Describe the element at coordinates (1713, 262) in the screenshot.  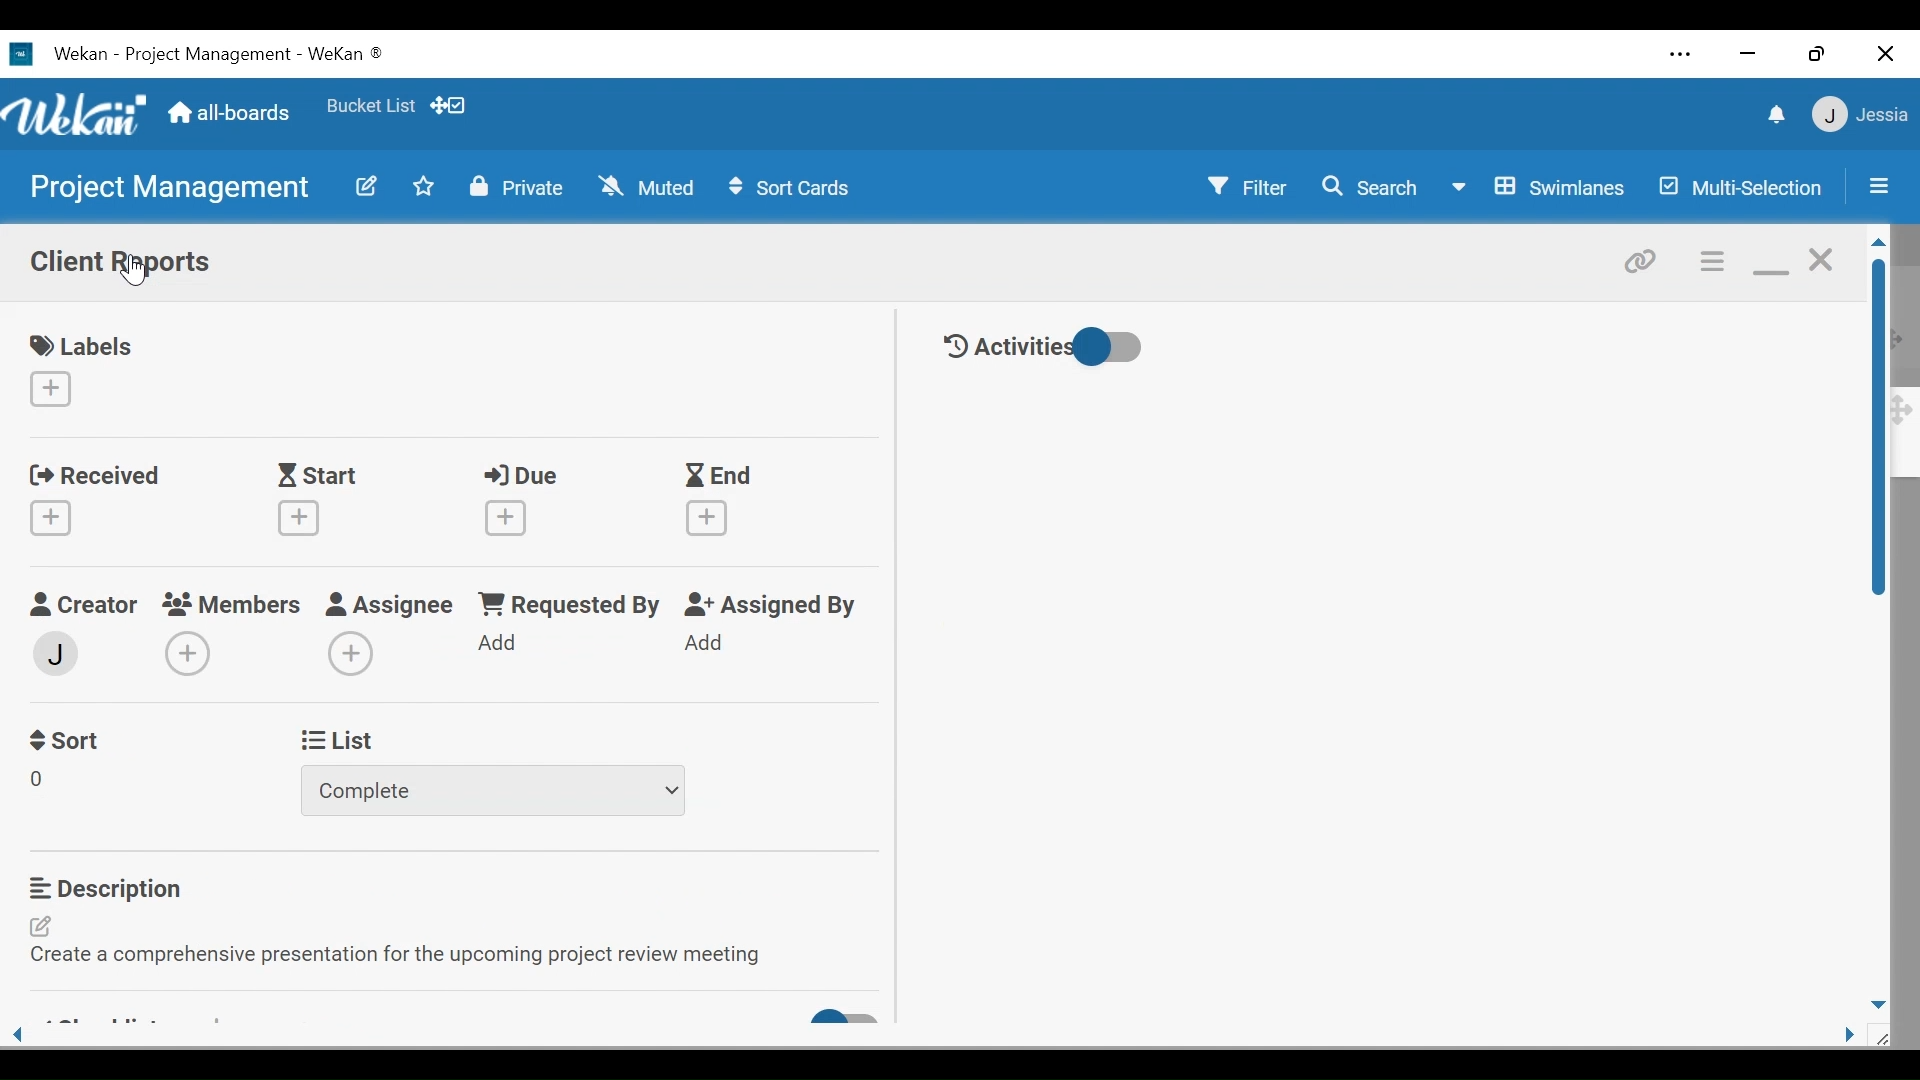
I see `Card actions` at that location.